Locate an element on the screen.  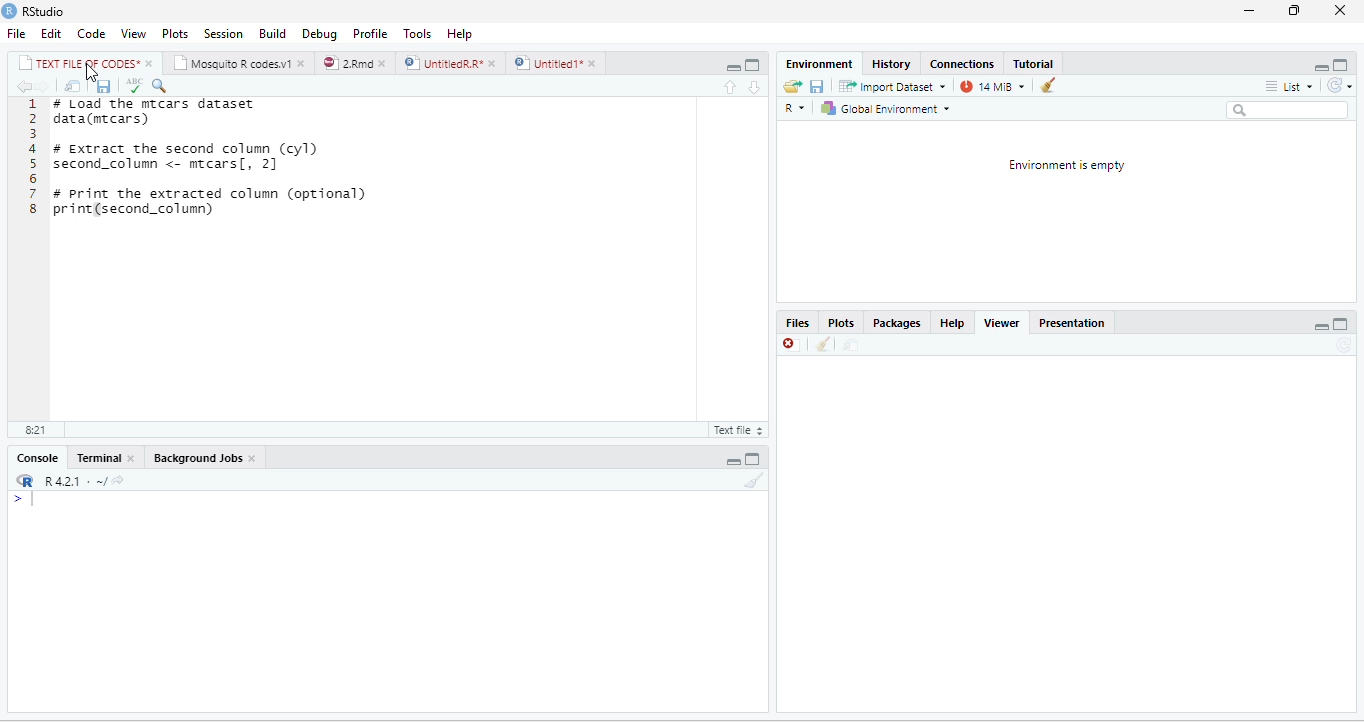
clear is located at coordinates (754, 481).